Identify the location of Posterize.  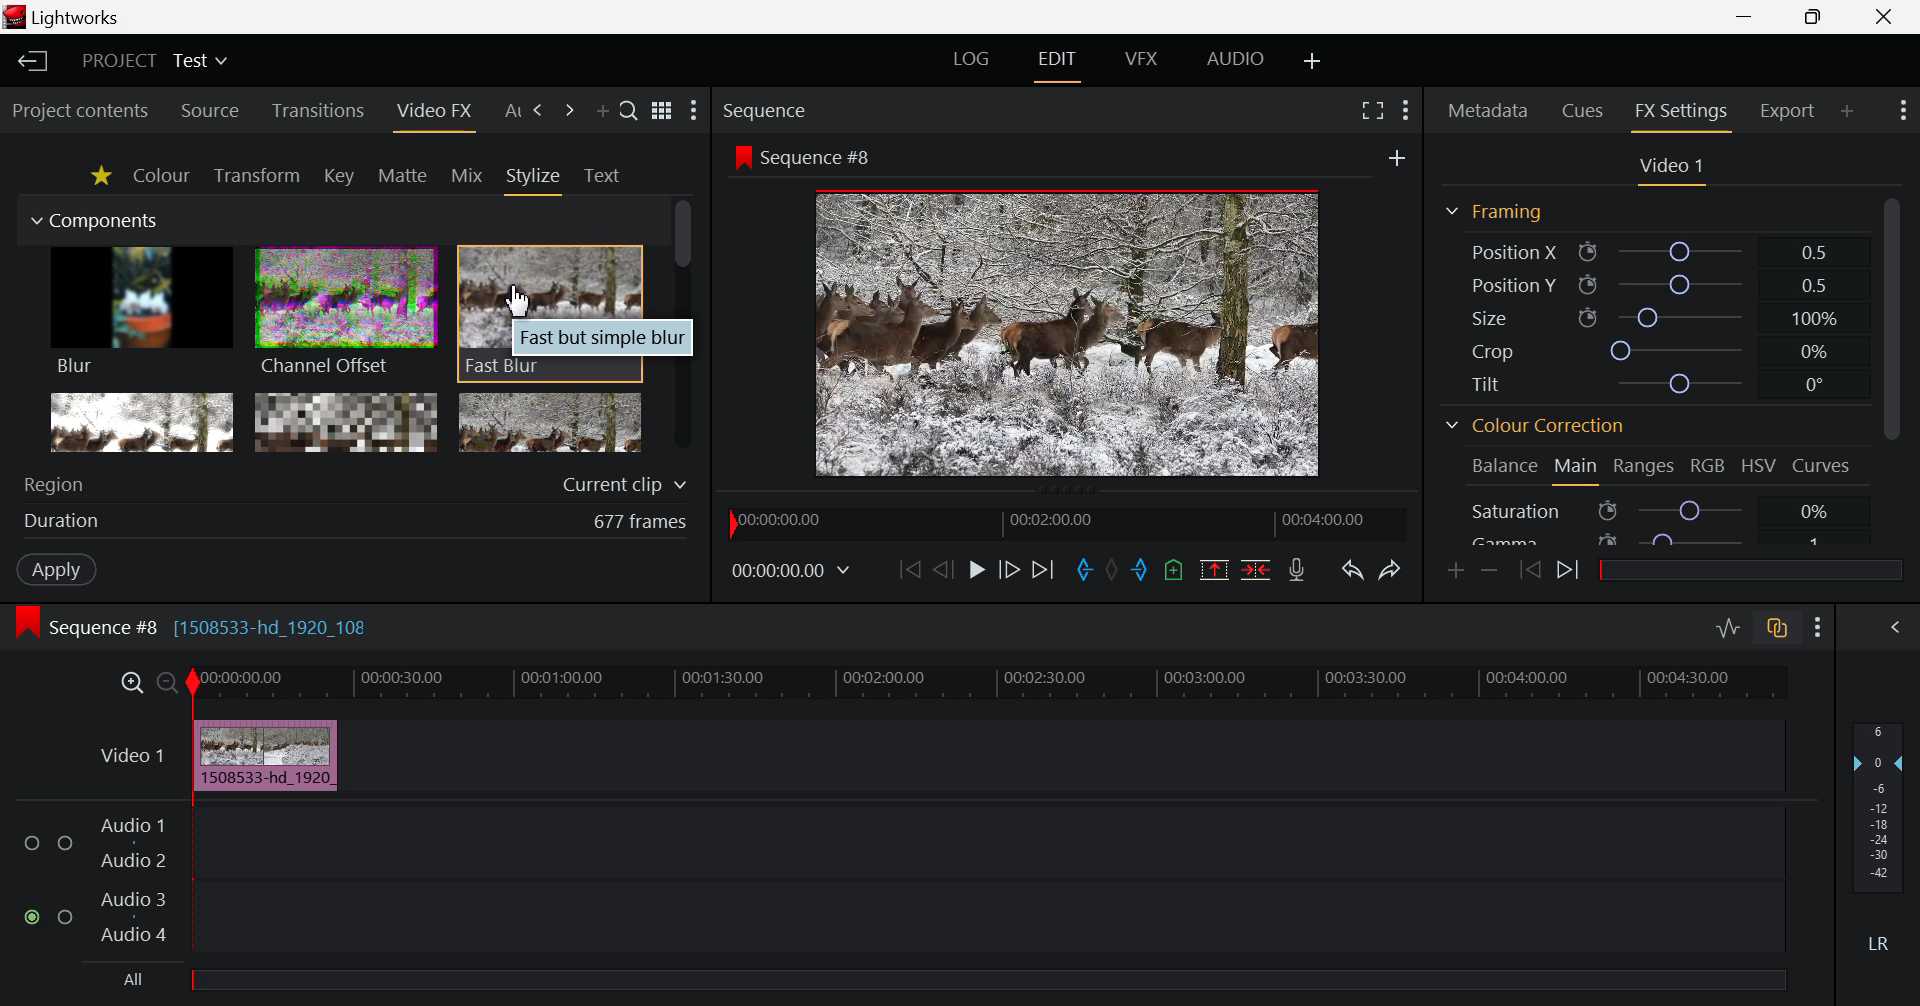
(547, 425).